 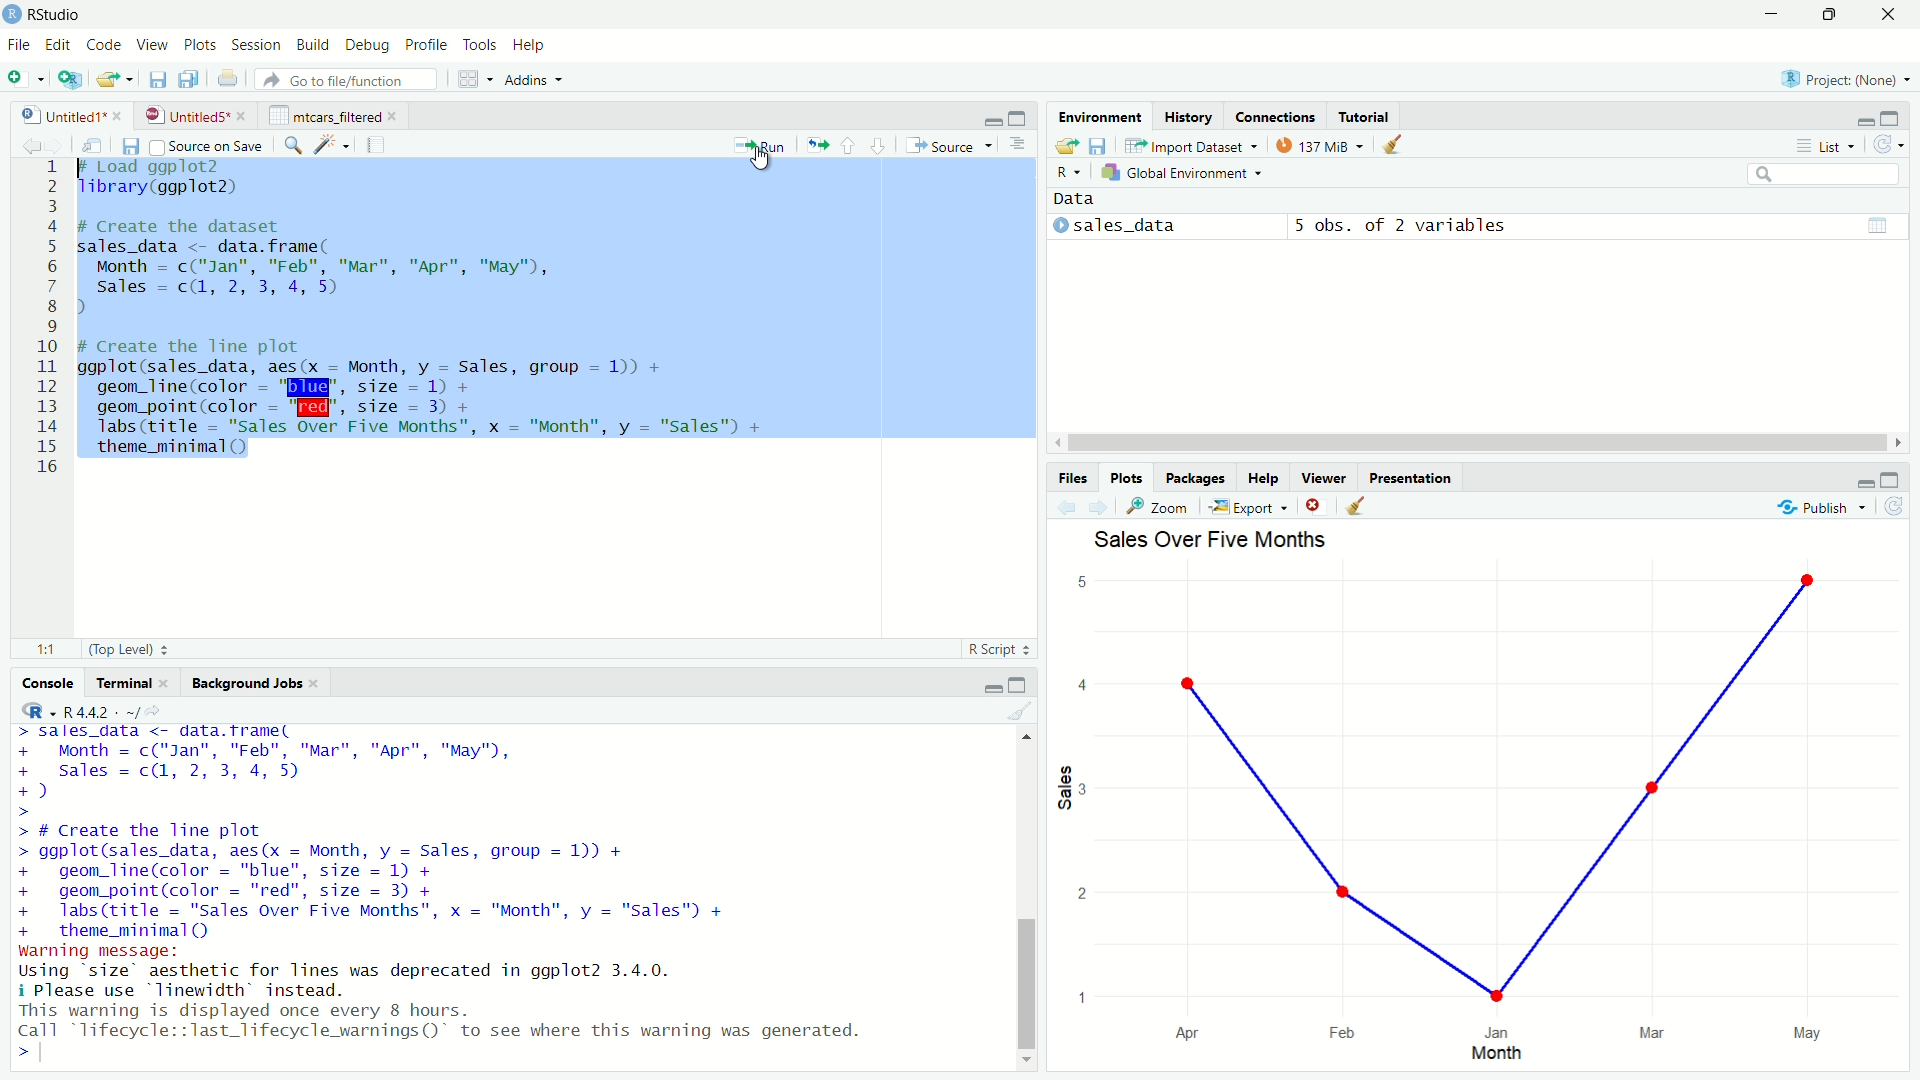 I want to click on publish, so click(x=1815, y=508).